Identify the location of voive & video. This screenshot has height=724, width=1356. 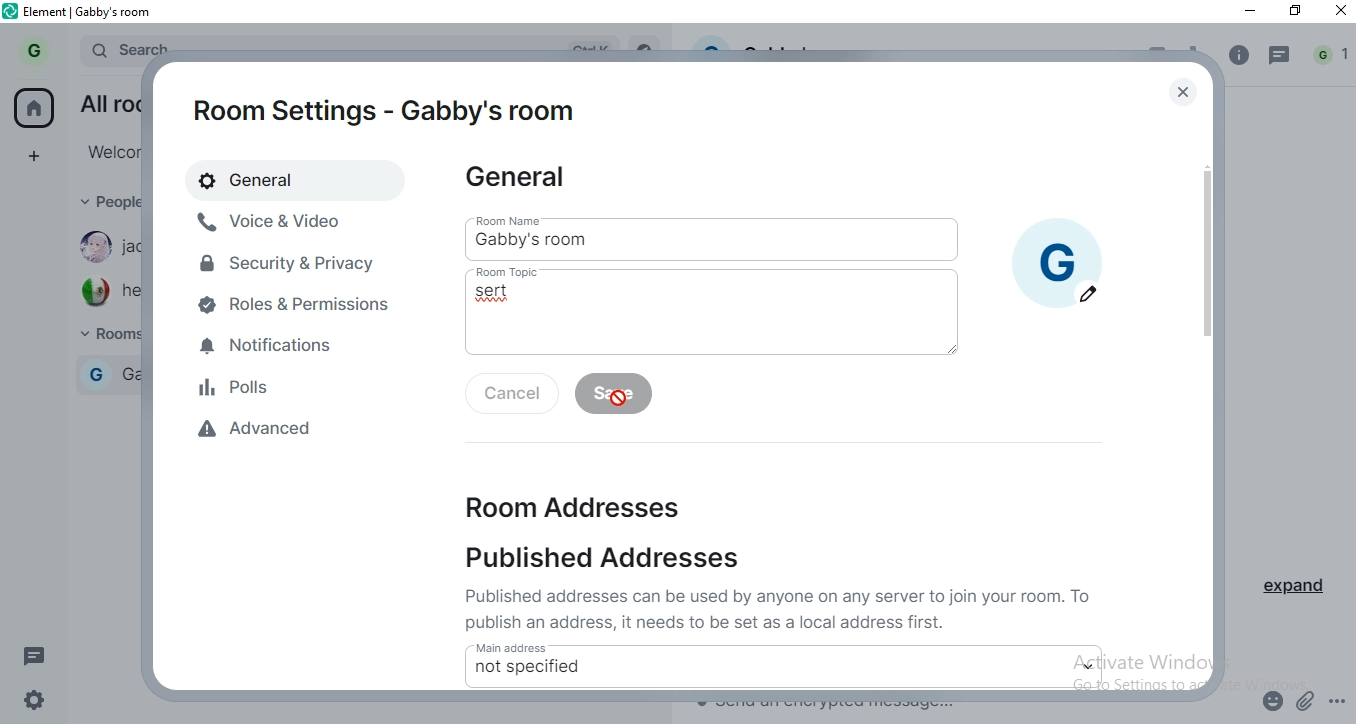
(277, 221).